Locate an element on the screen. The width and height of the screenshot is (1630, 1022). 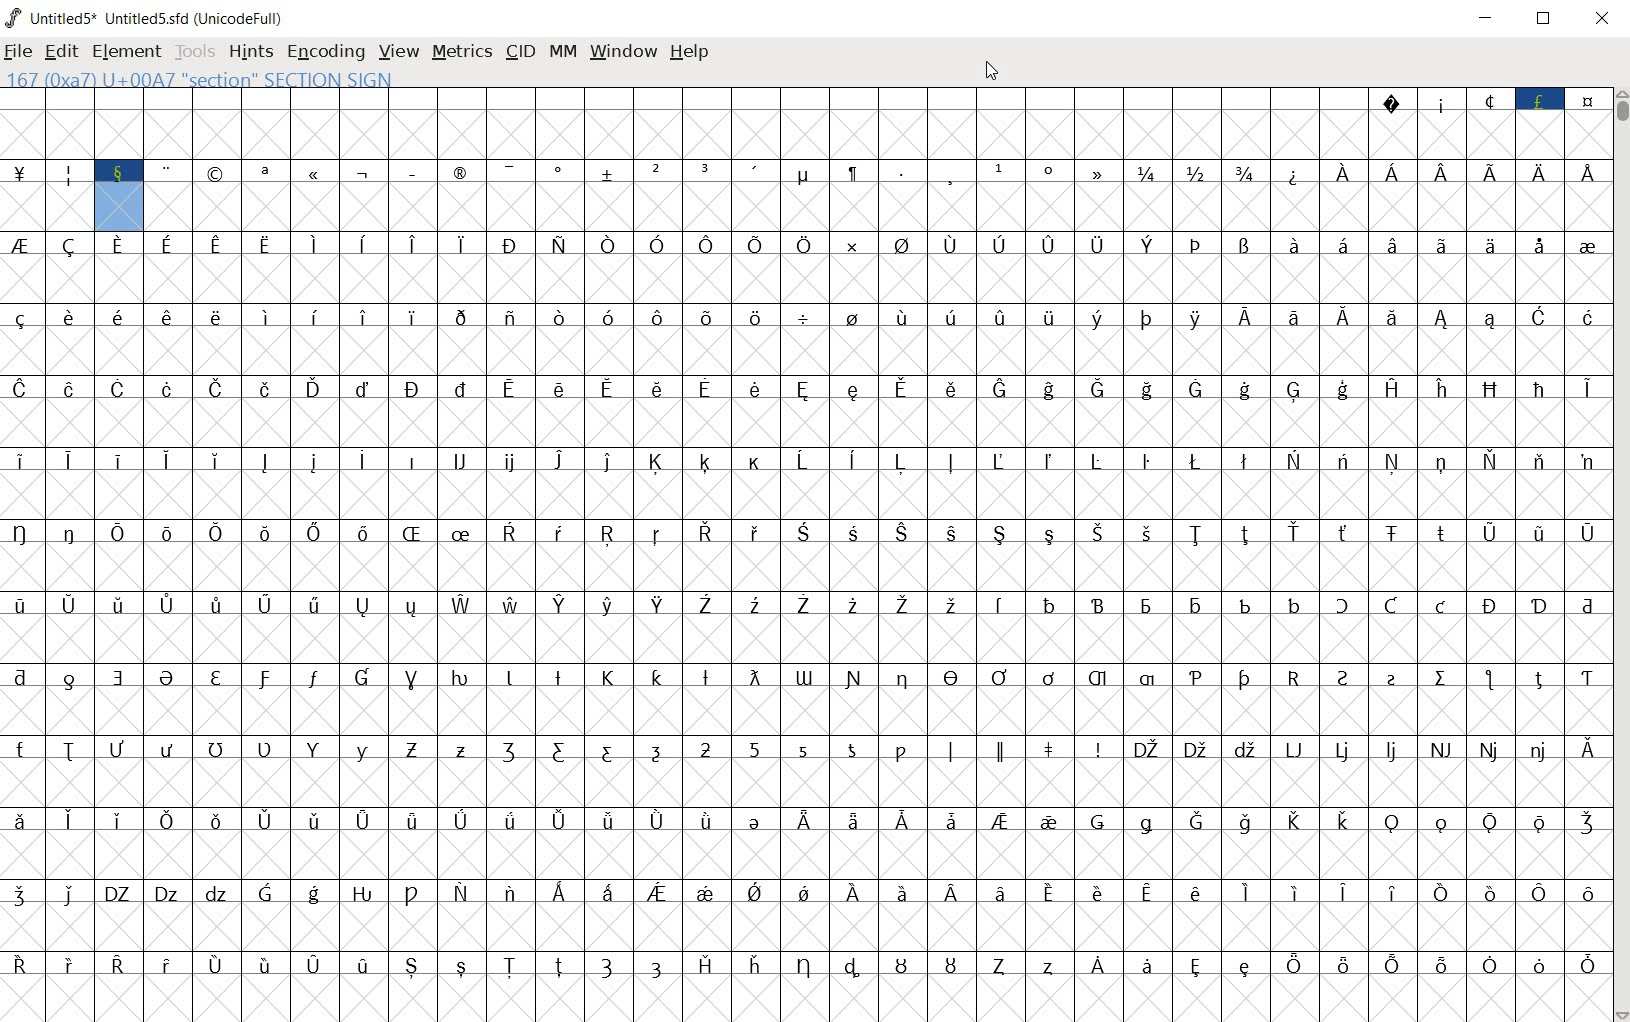
Latin extended characters is located at coordinates (221, 628).